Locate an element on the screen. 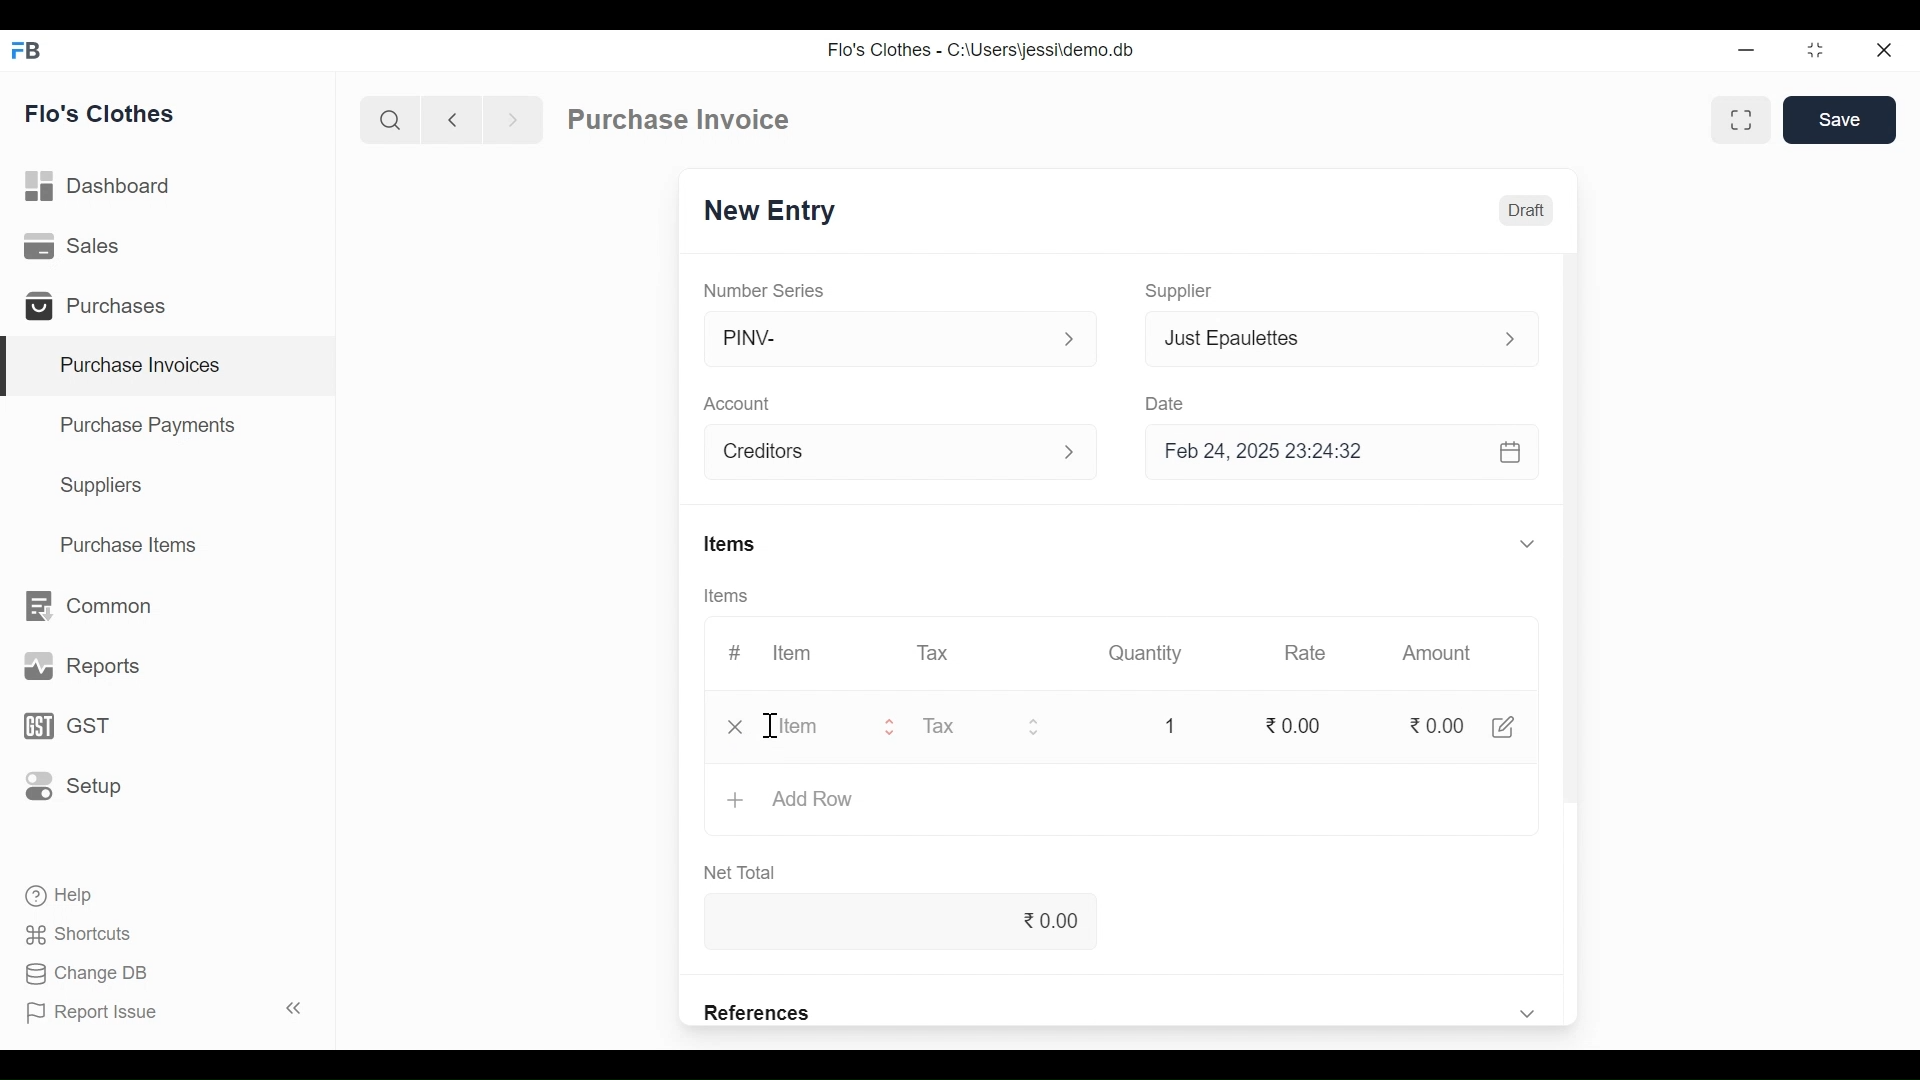 This screenshot has height=1080, width=1920. Suppliers is located at coordinates (105, 488).